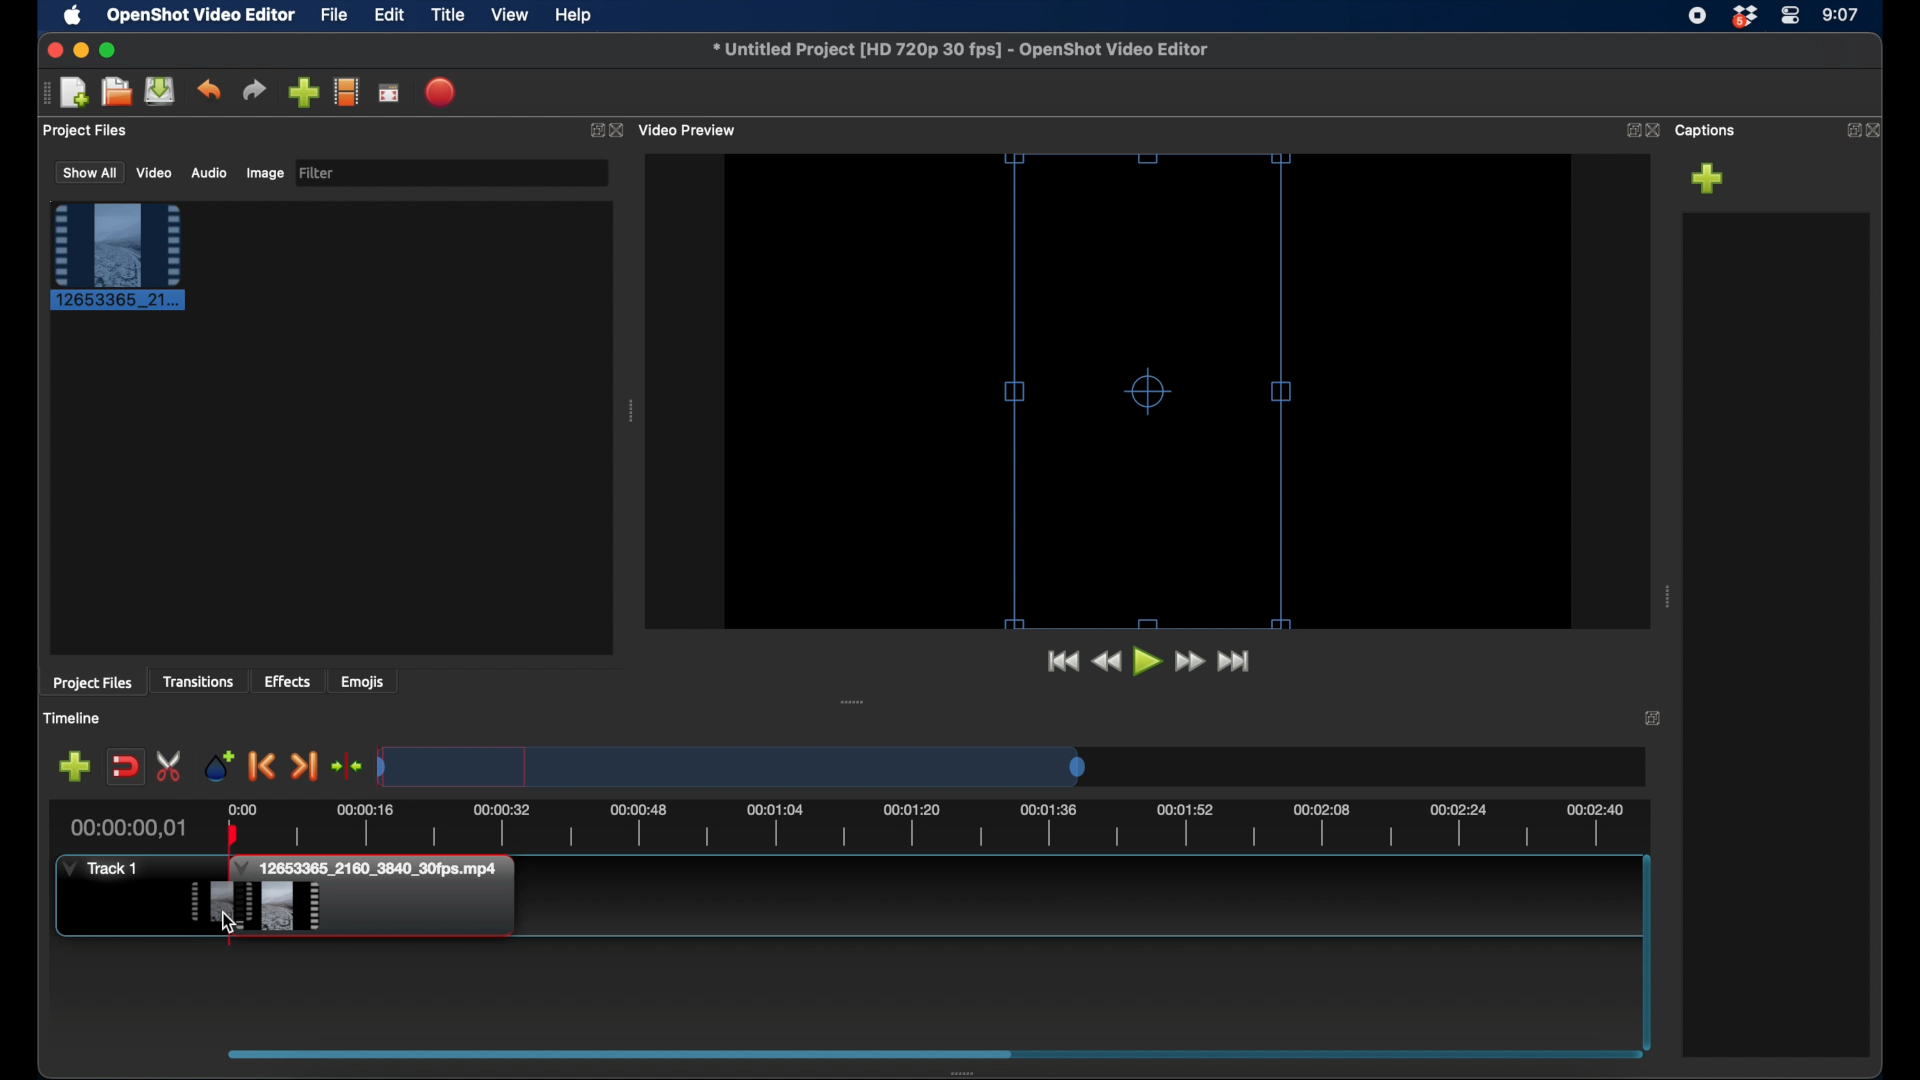 This screenshot has width=1920, height=1080. What do you see at coordinates (200, 681) in the screenshot?
I see `transitions` at bounding box center [200, 681].